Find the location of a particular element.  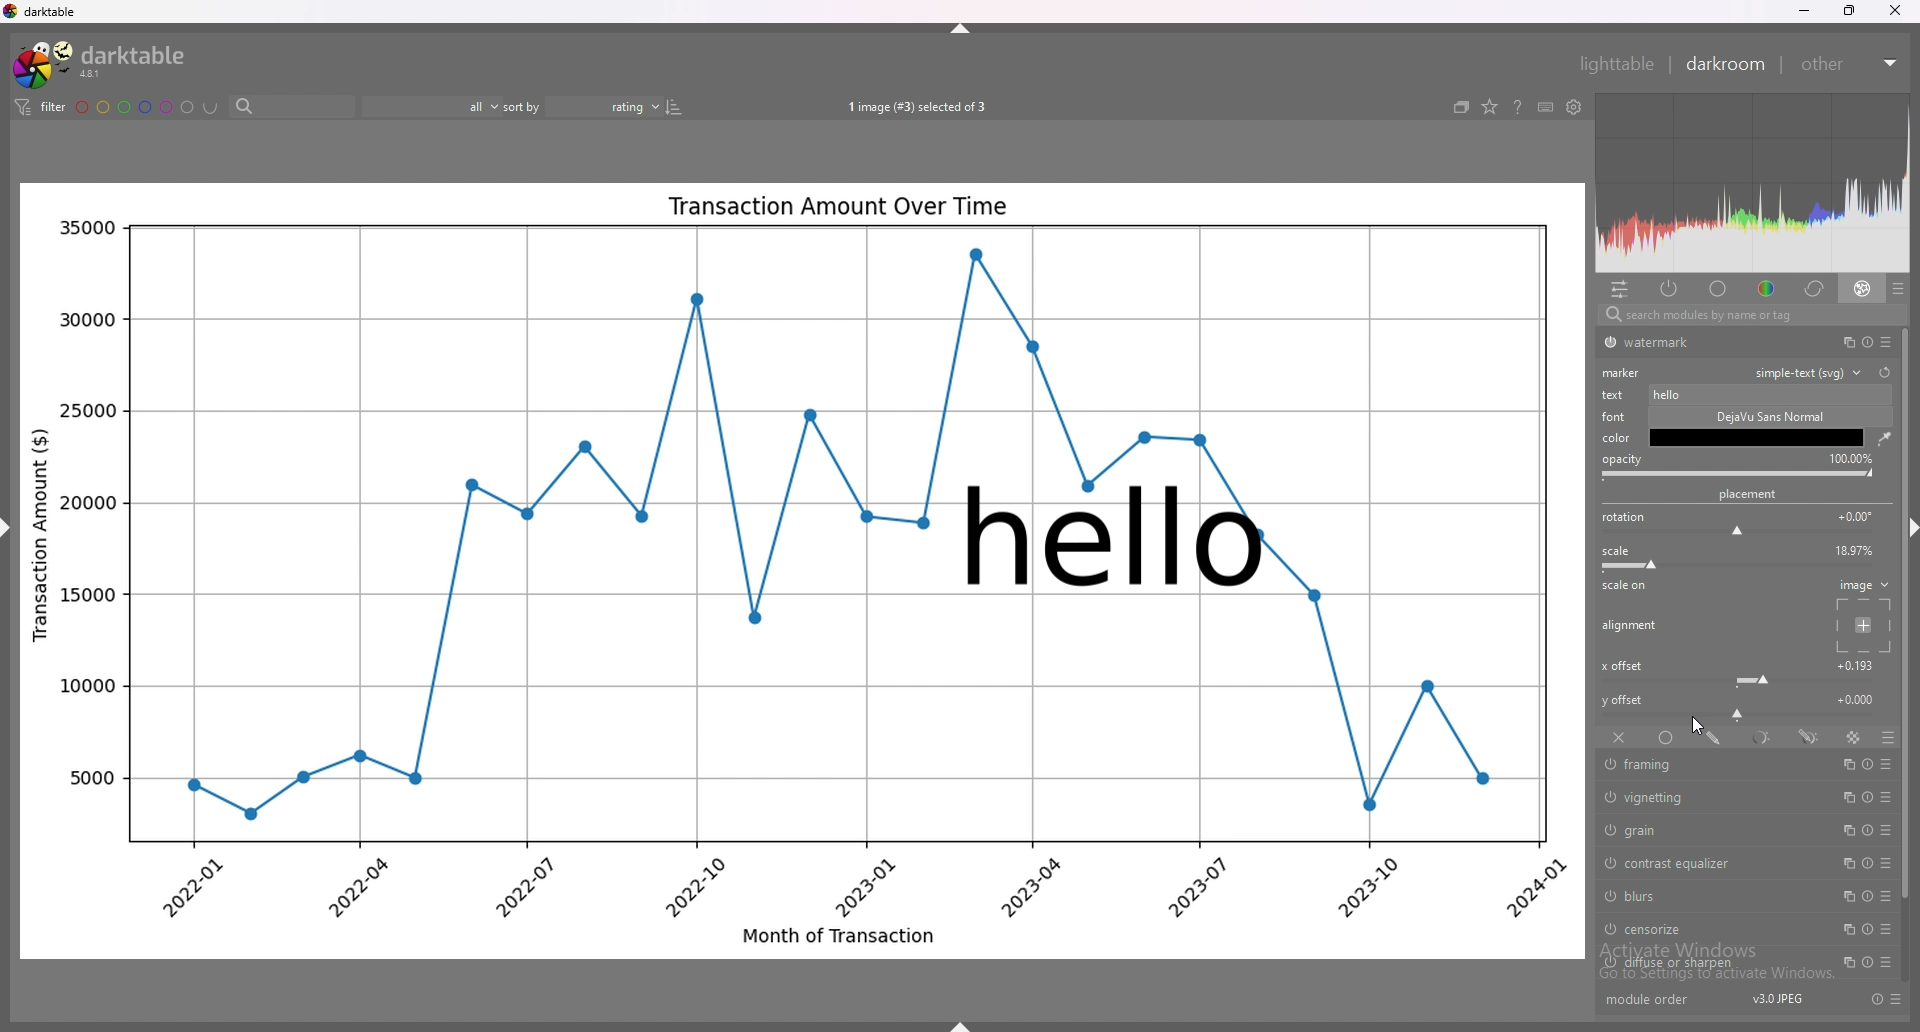

reset is located at coordinates (1885, 373).